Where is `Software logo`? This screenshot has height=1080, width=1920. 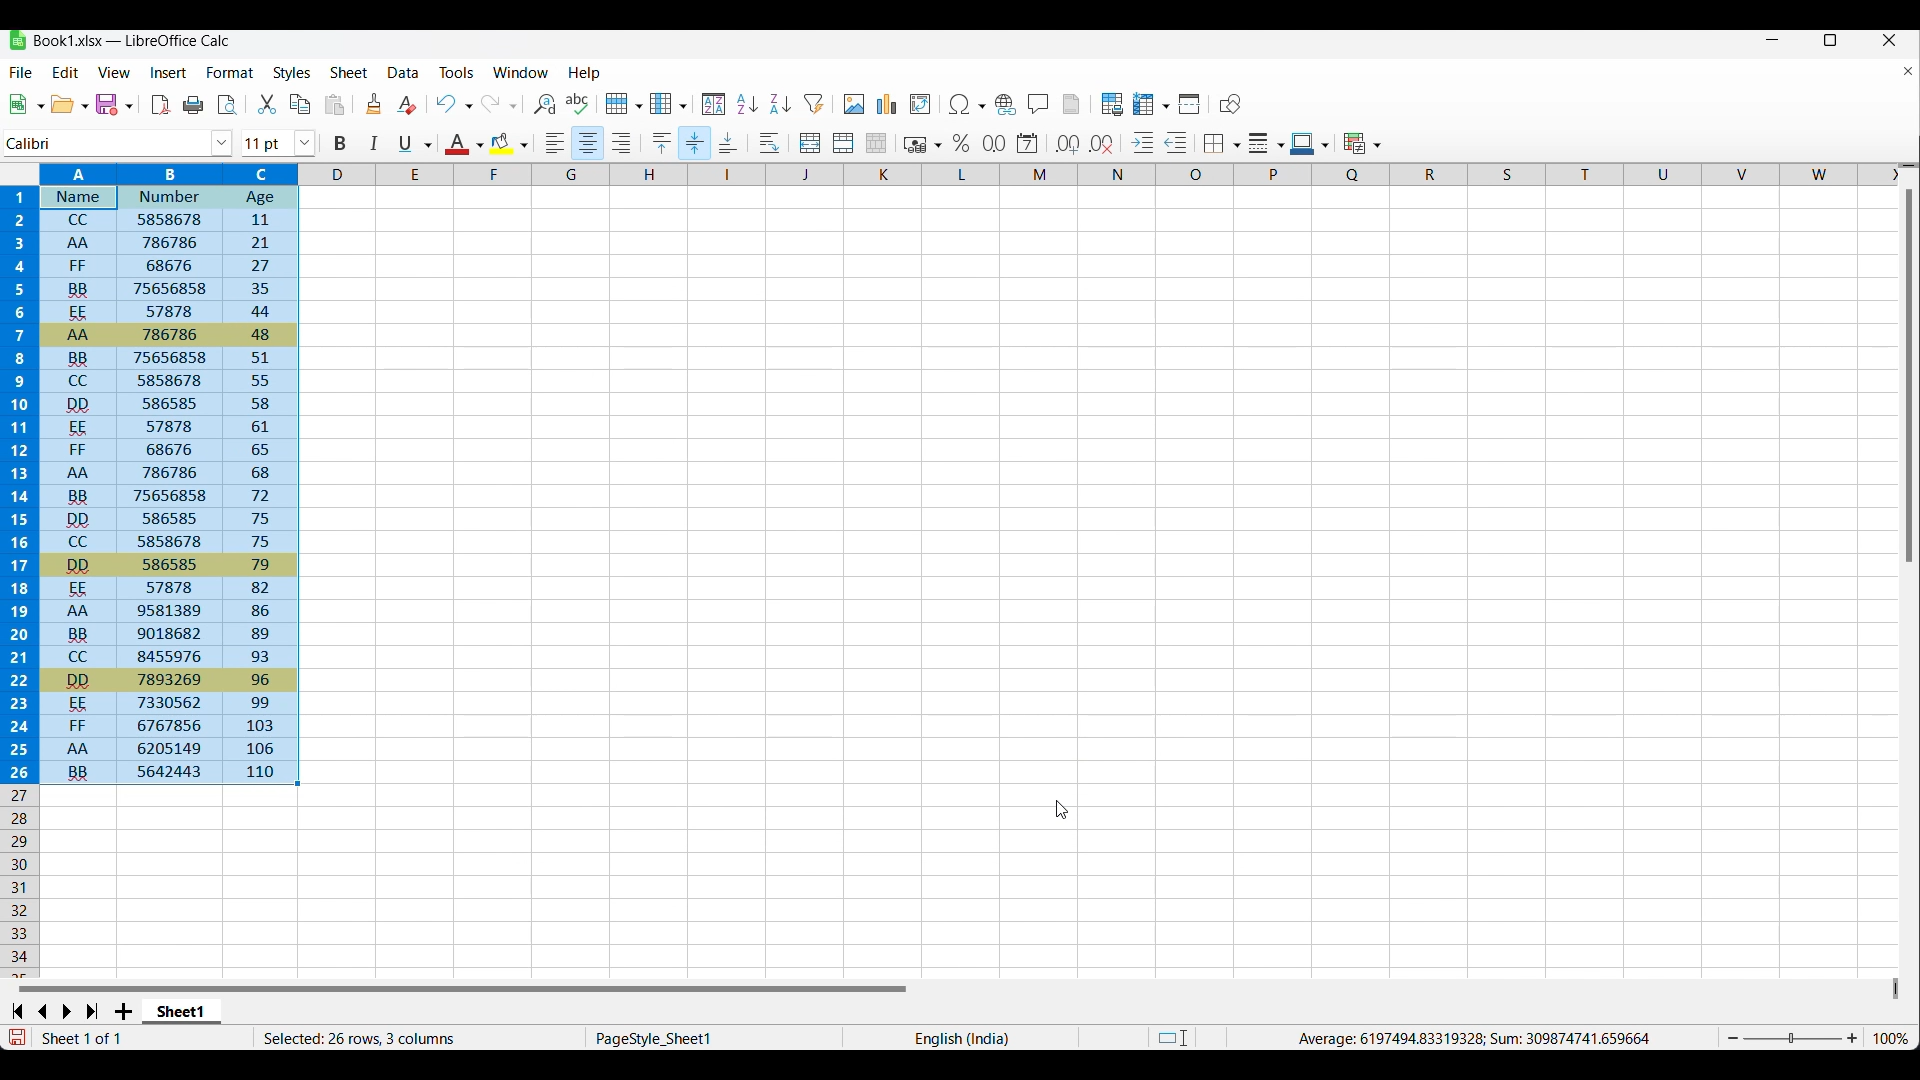 Software logo is located at coordinates (18, 40).